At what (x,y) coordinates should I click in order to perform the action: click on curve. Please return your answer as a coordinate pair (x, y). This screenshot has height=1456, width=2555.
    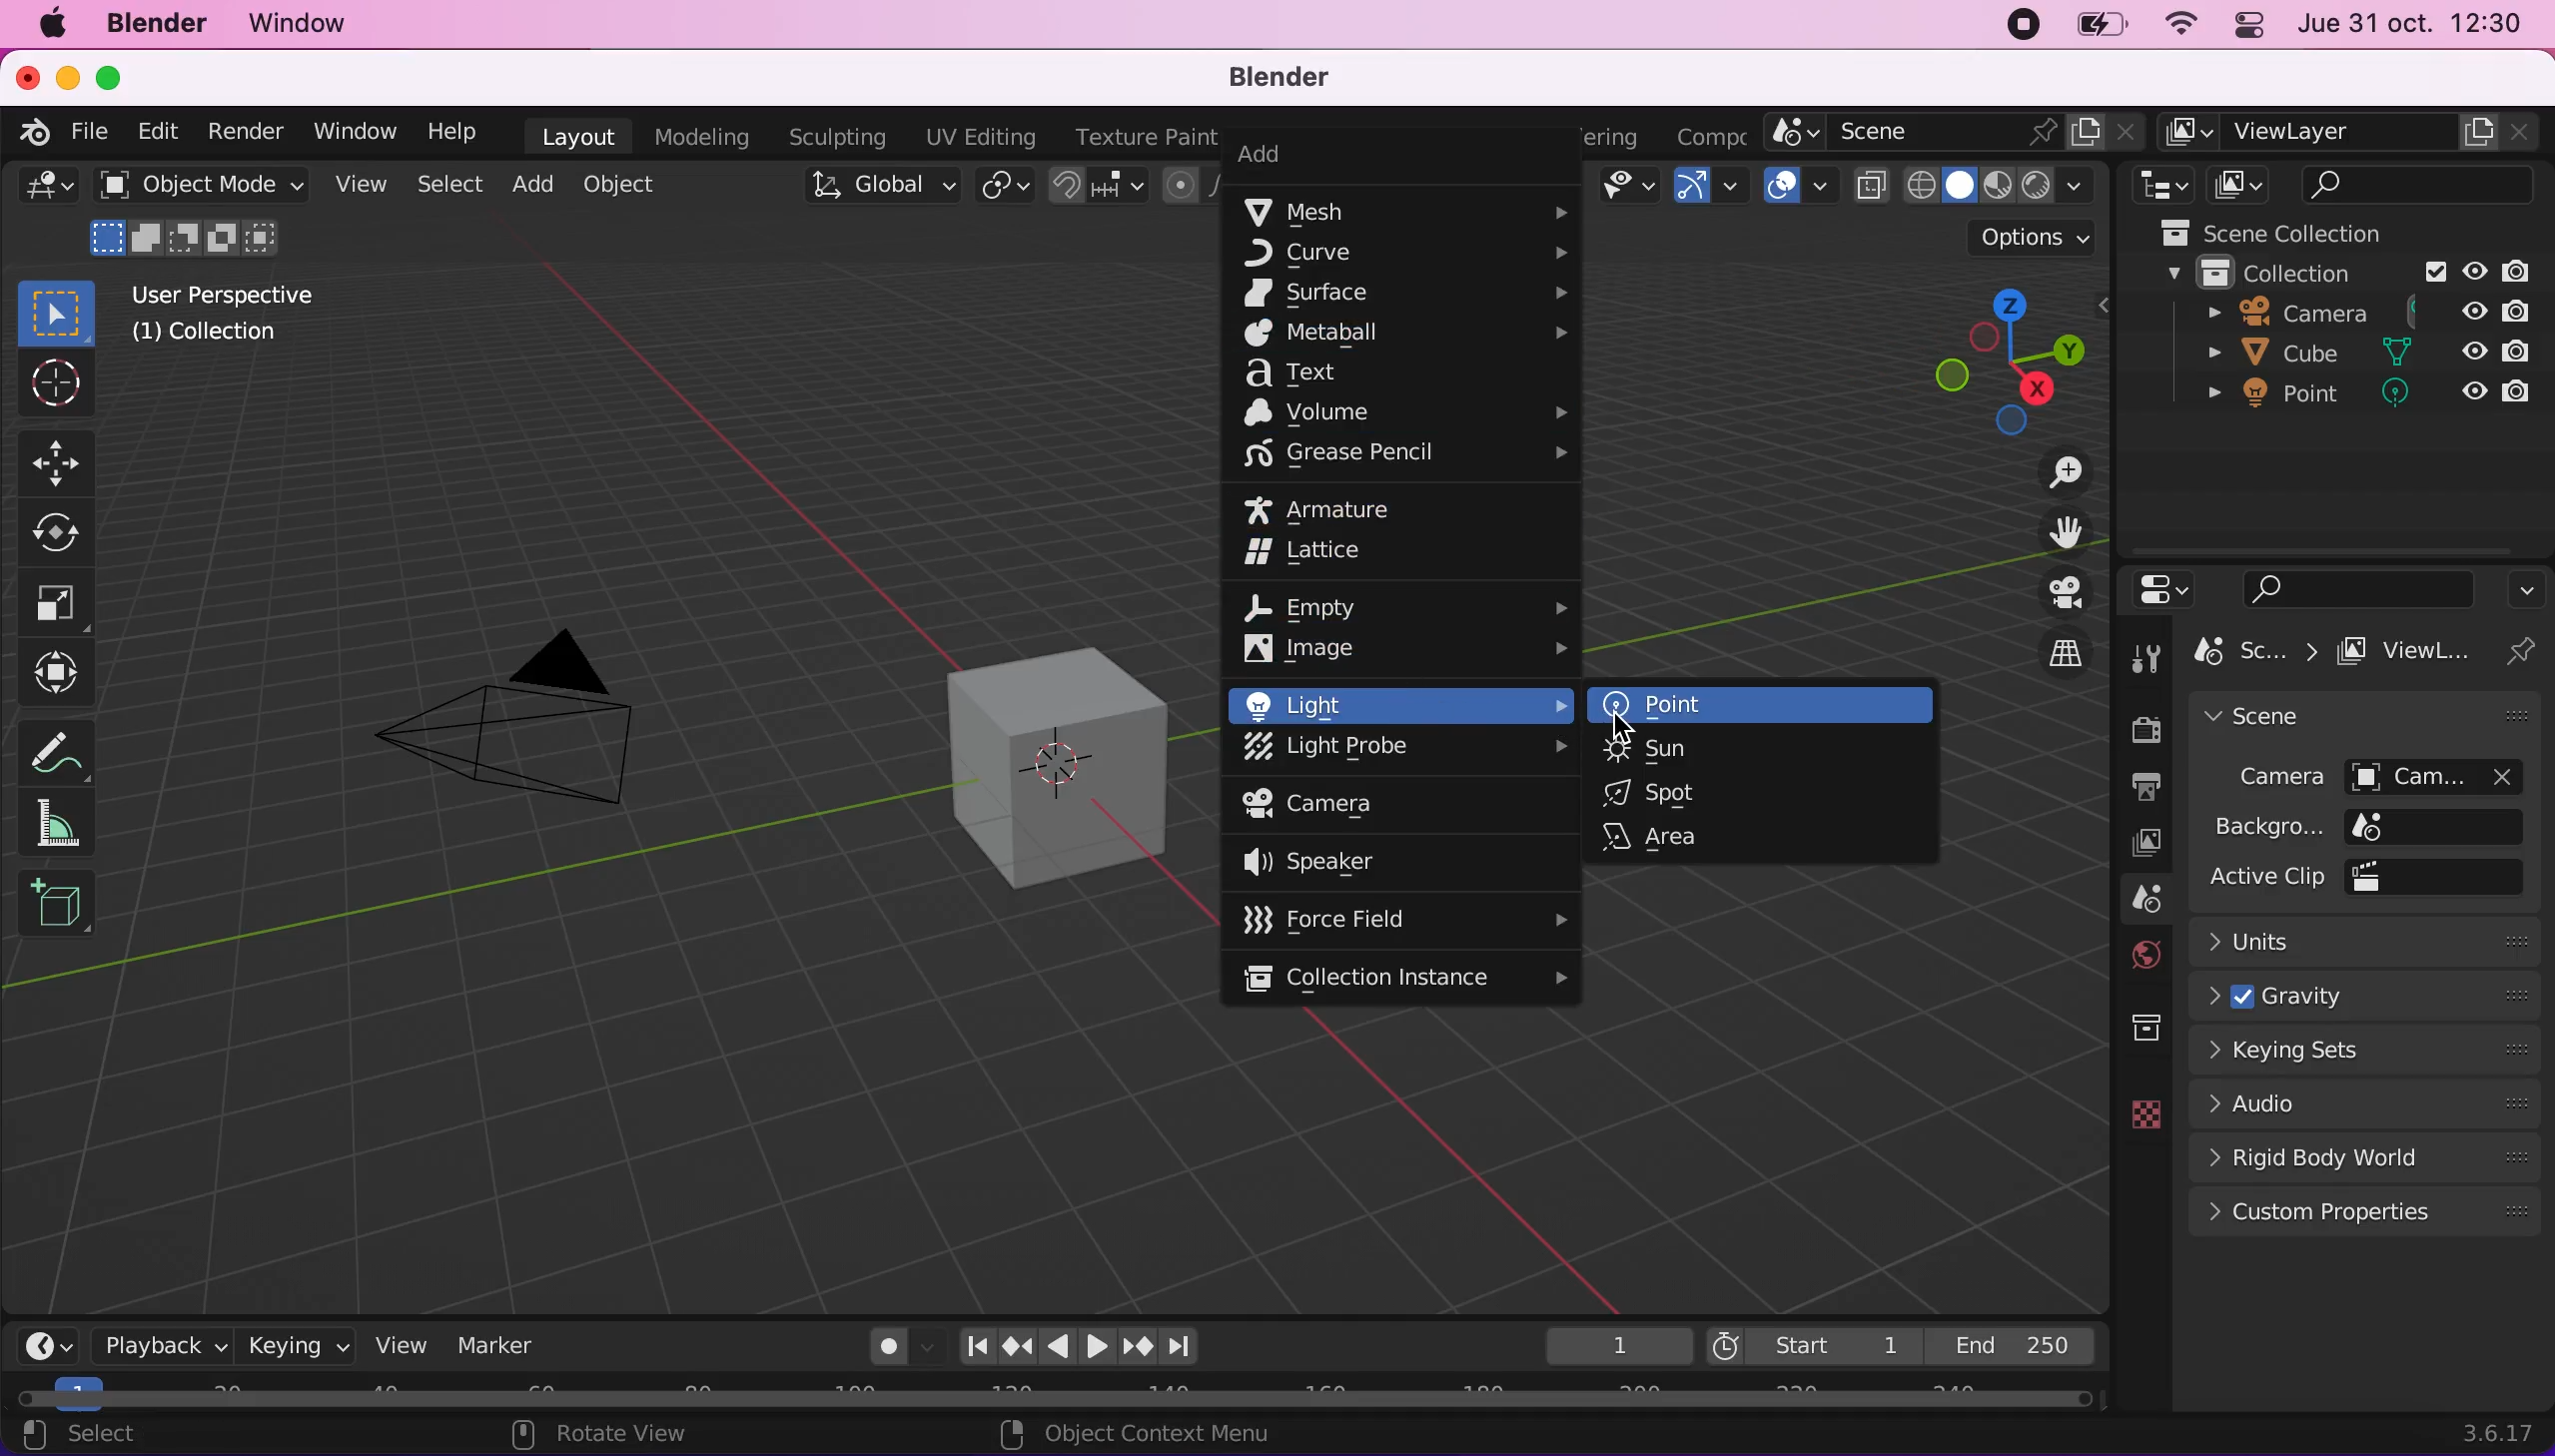
    Looking at the image, I should click on (1412, 256).